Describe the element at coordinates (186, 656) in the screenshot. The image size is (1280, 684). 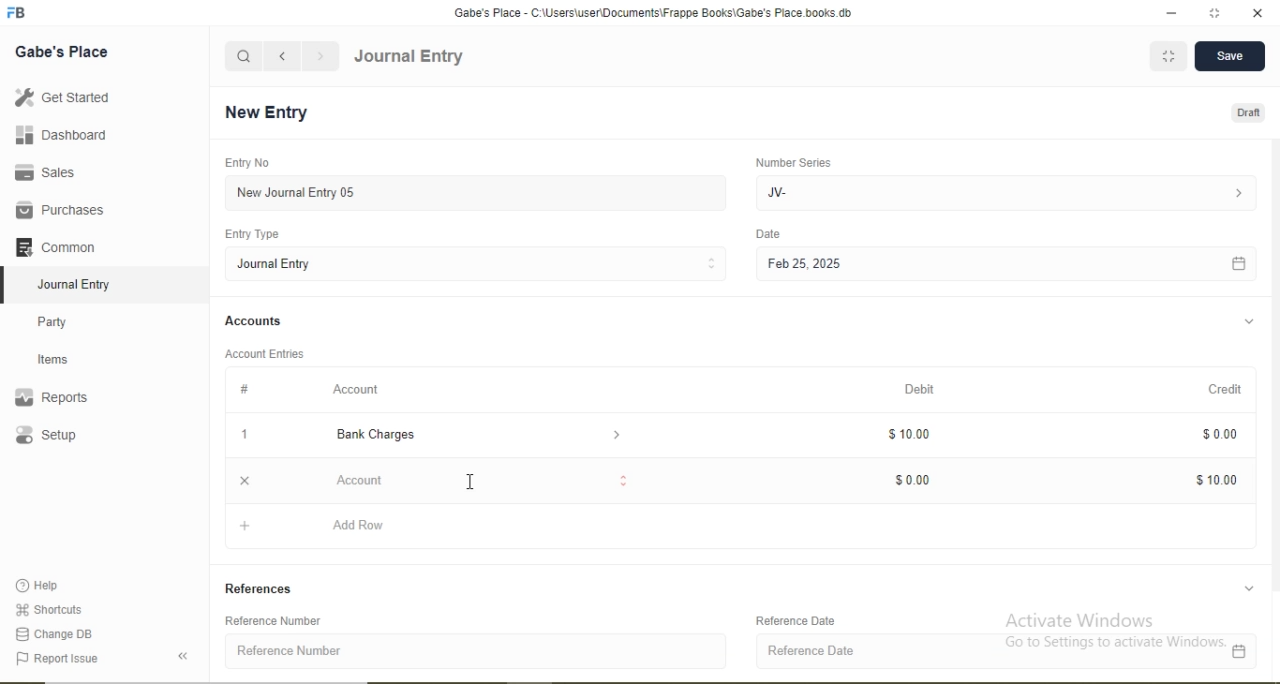
I see `collapse sidebar` at that location.